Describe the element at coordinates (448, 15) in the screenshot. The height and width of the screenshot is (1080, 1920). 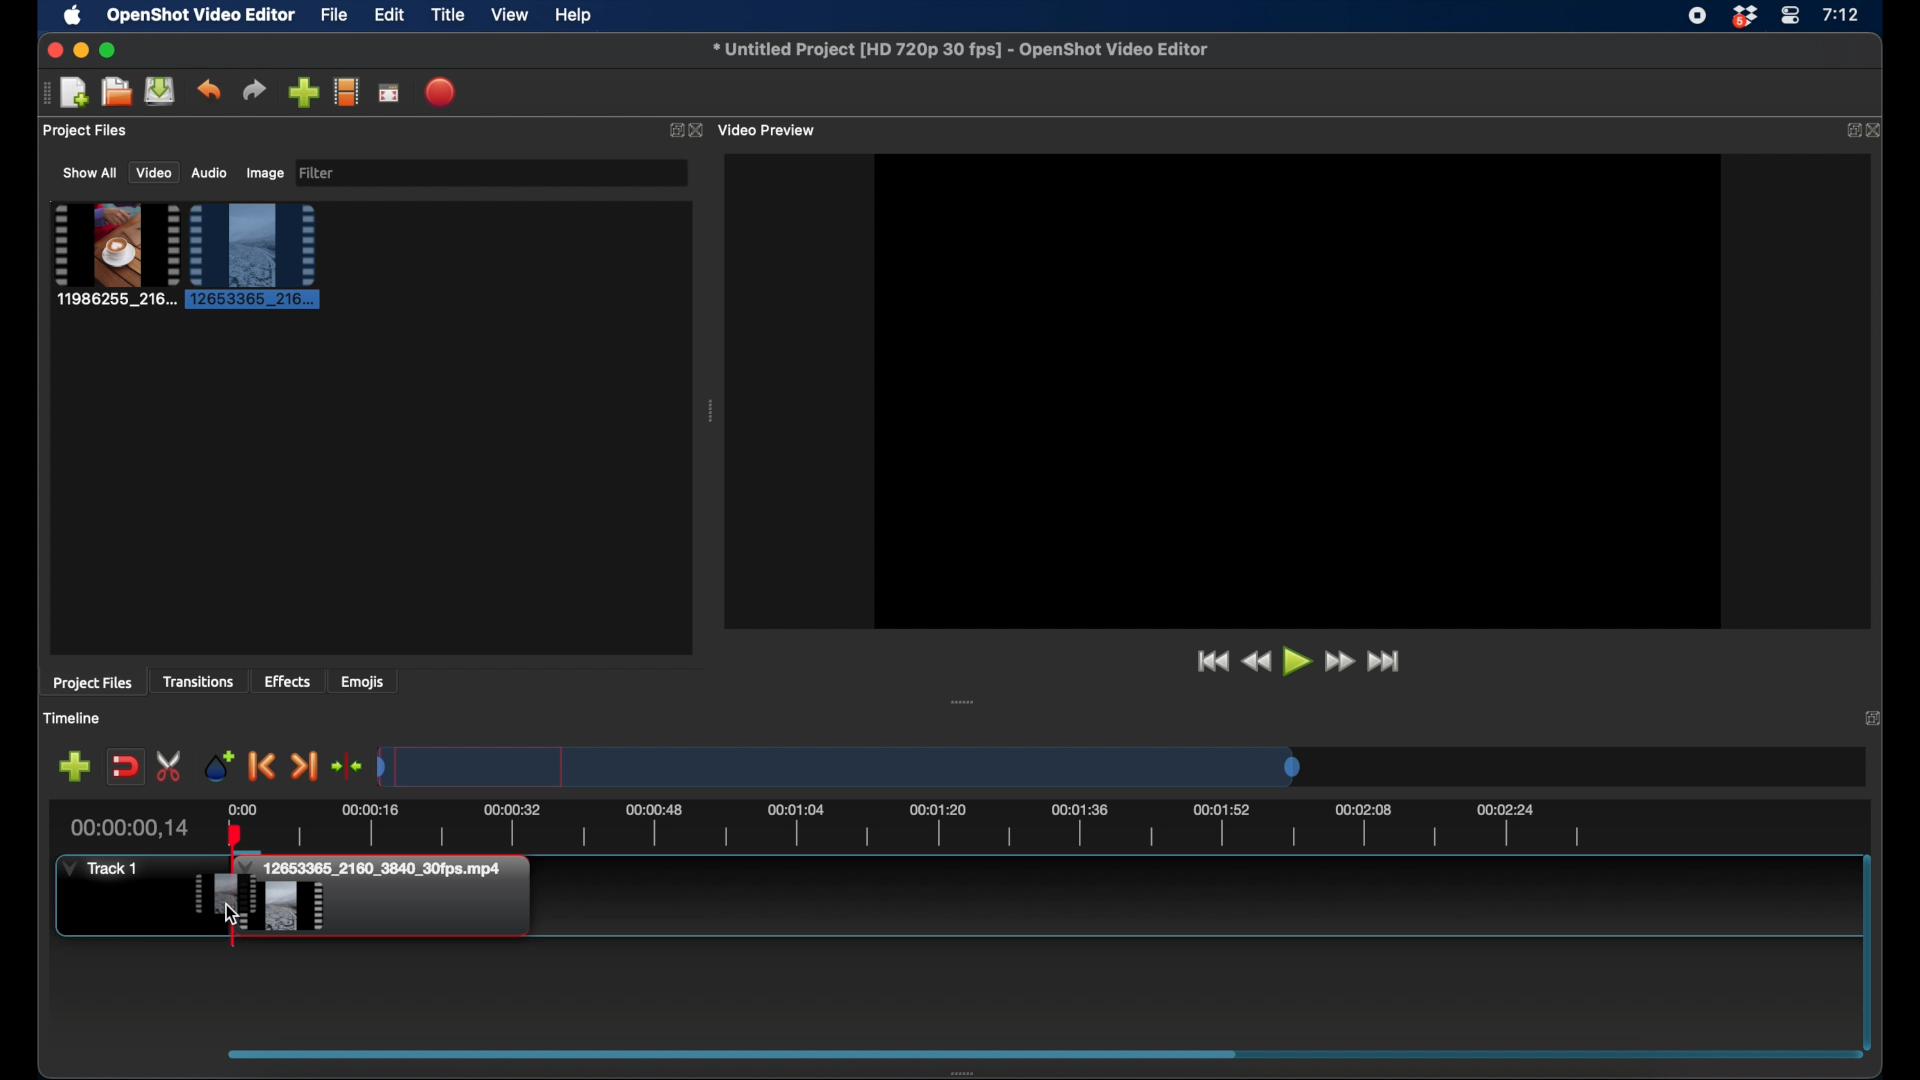
I see `title` at that location.